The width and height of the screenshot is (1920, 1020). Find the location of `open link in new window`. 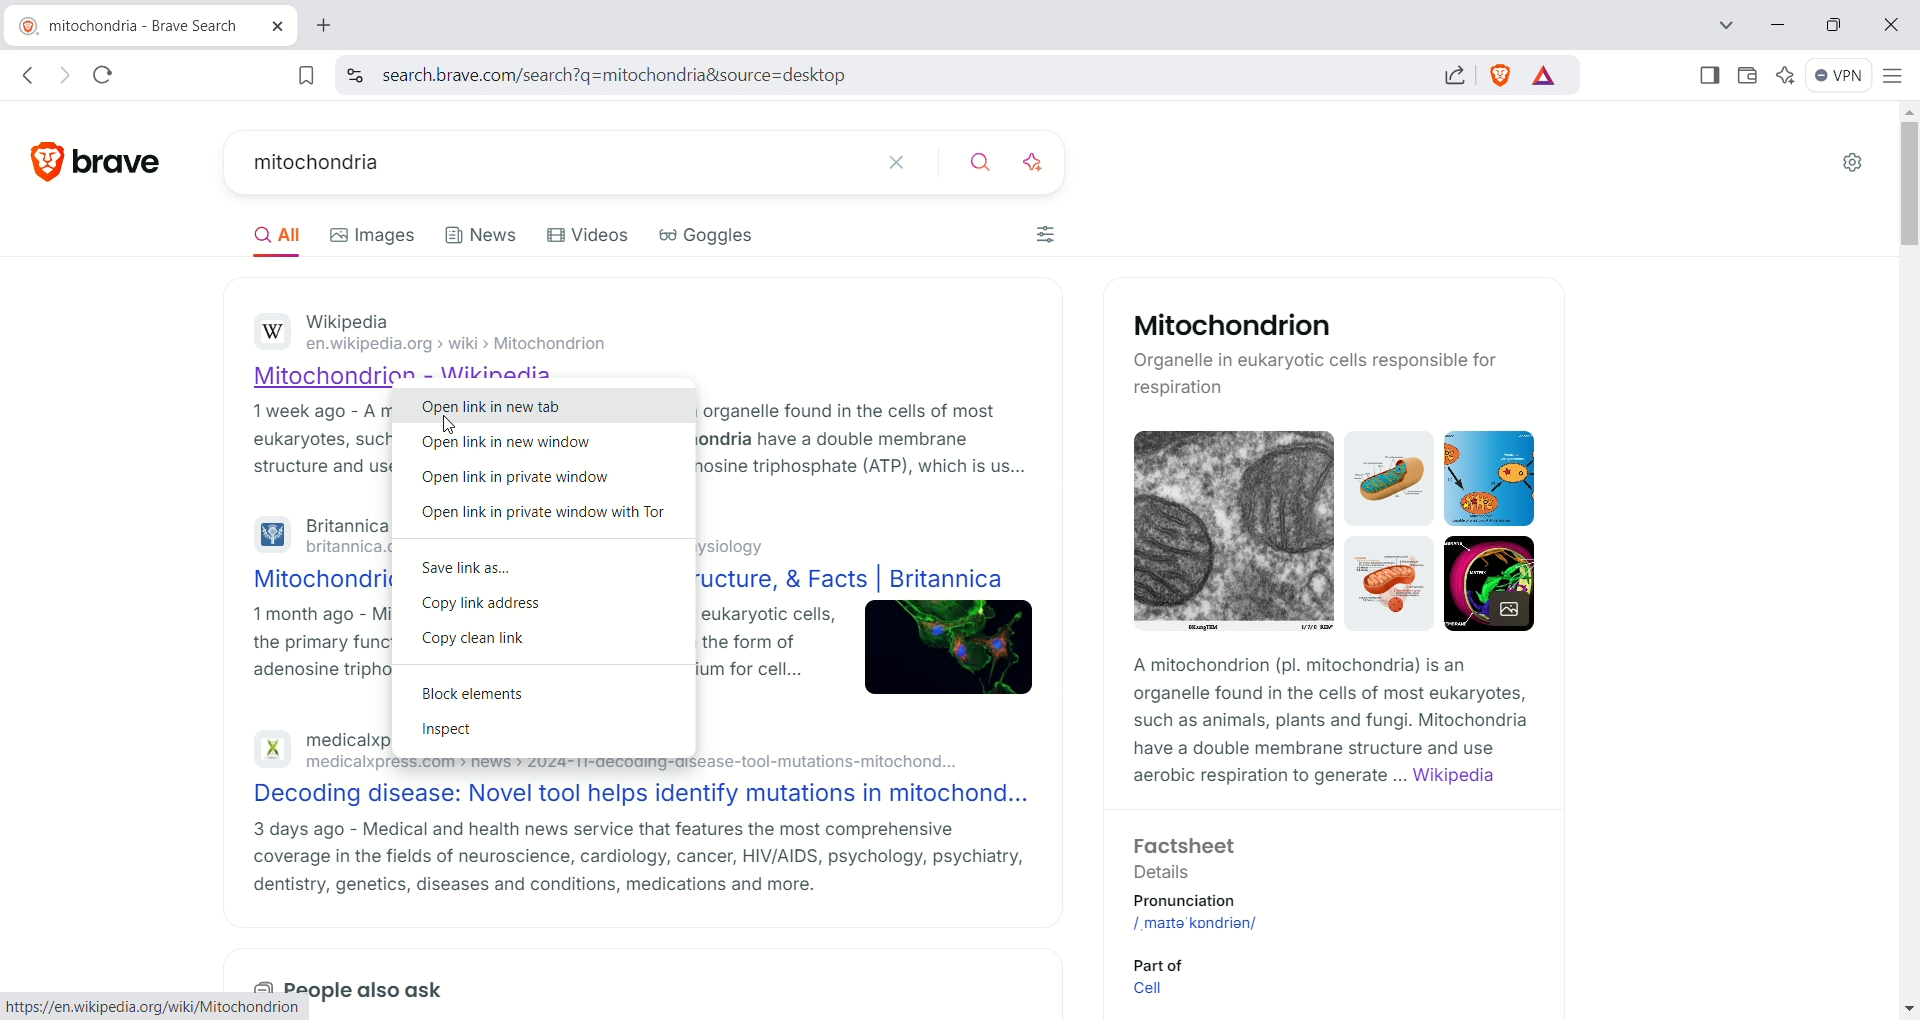

open link in new window is located at coordinates (506, 443).